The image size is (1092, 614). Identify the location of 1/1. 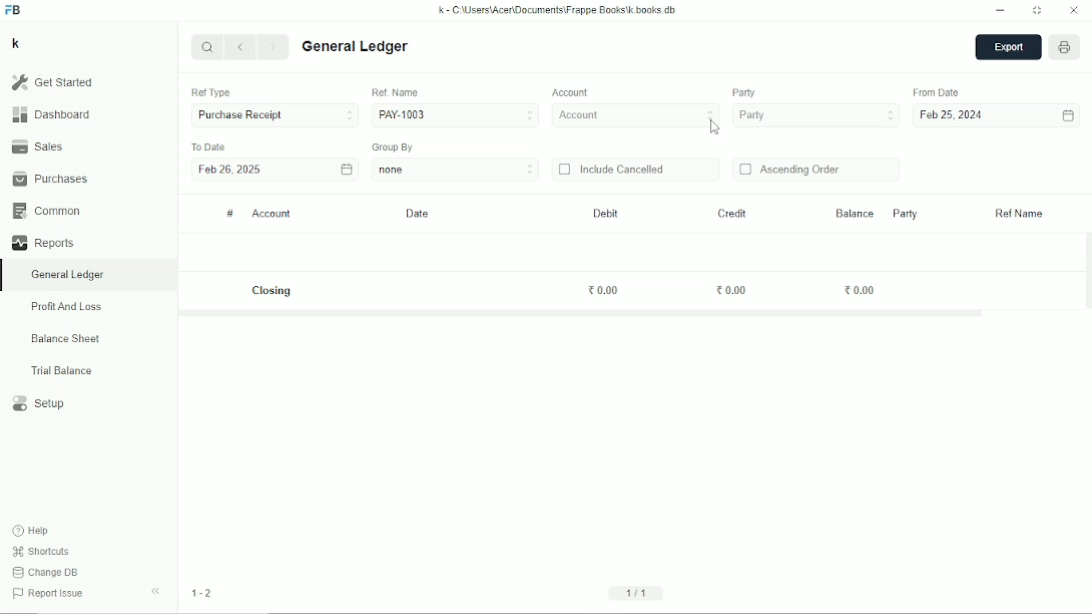
(639, 592).